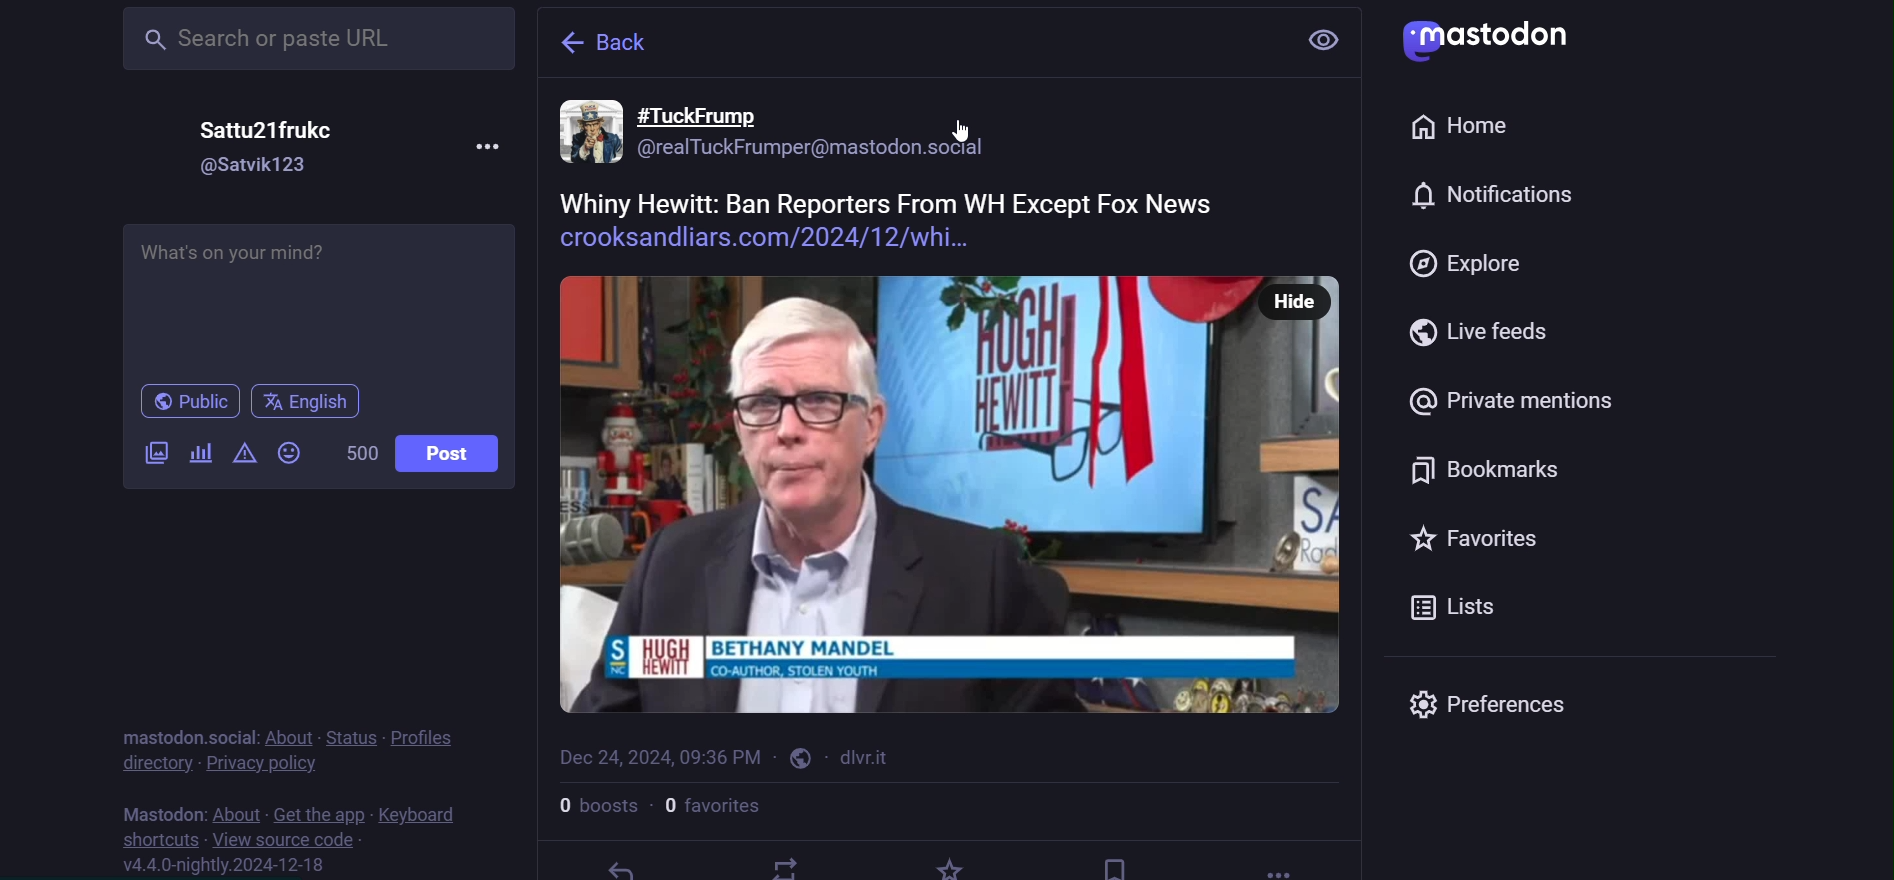 The image size is (1894, 880). I want to click on post, so click(453, 451).